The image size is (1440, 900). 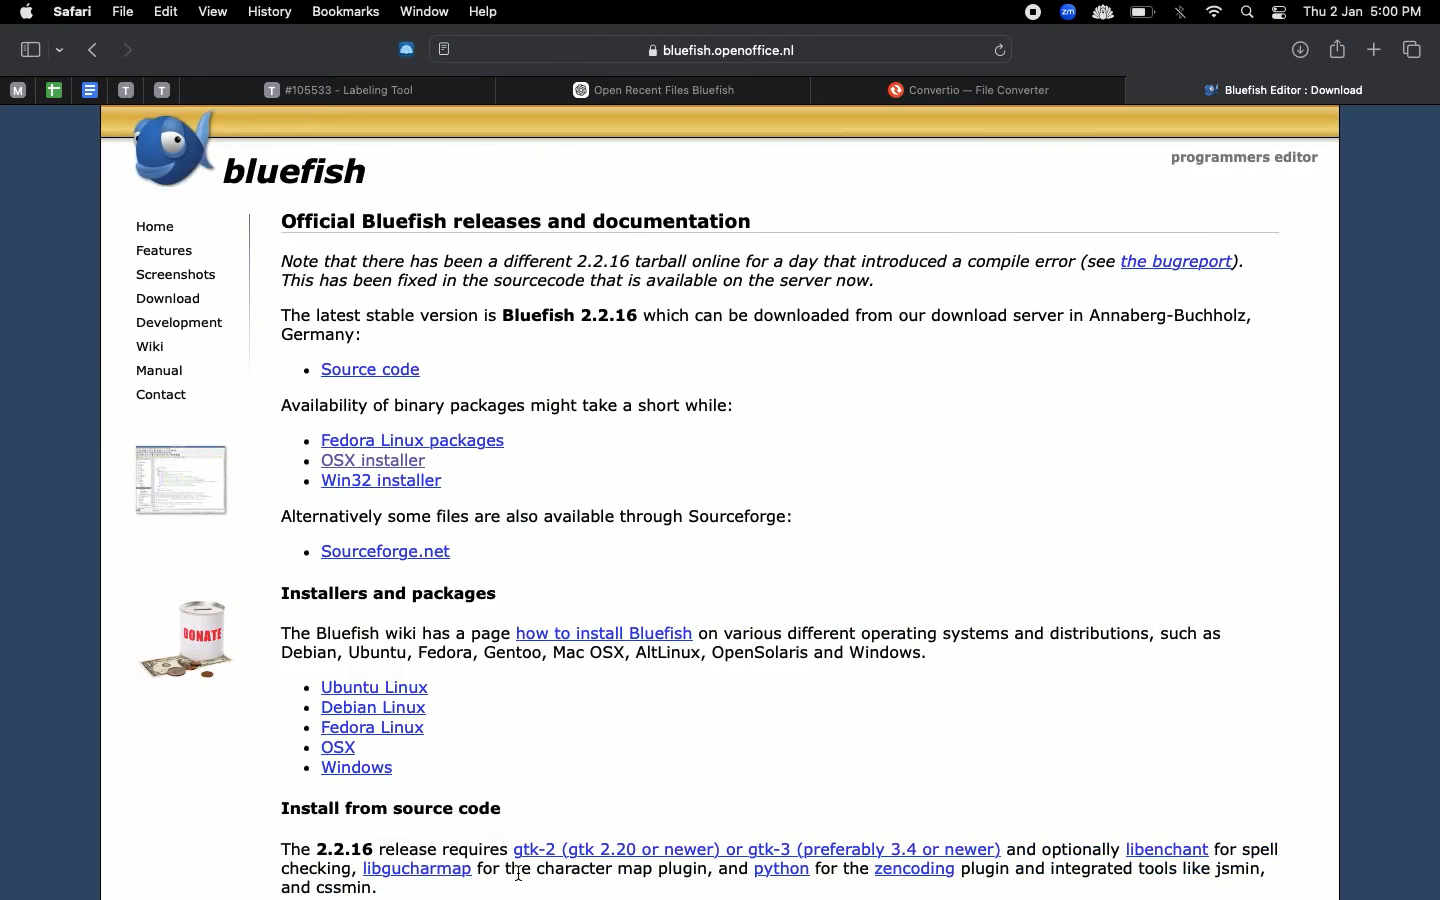 I want to click on chatgpt, so click(x=661, y=92).